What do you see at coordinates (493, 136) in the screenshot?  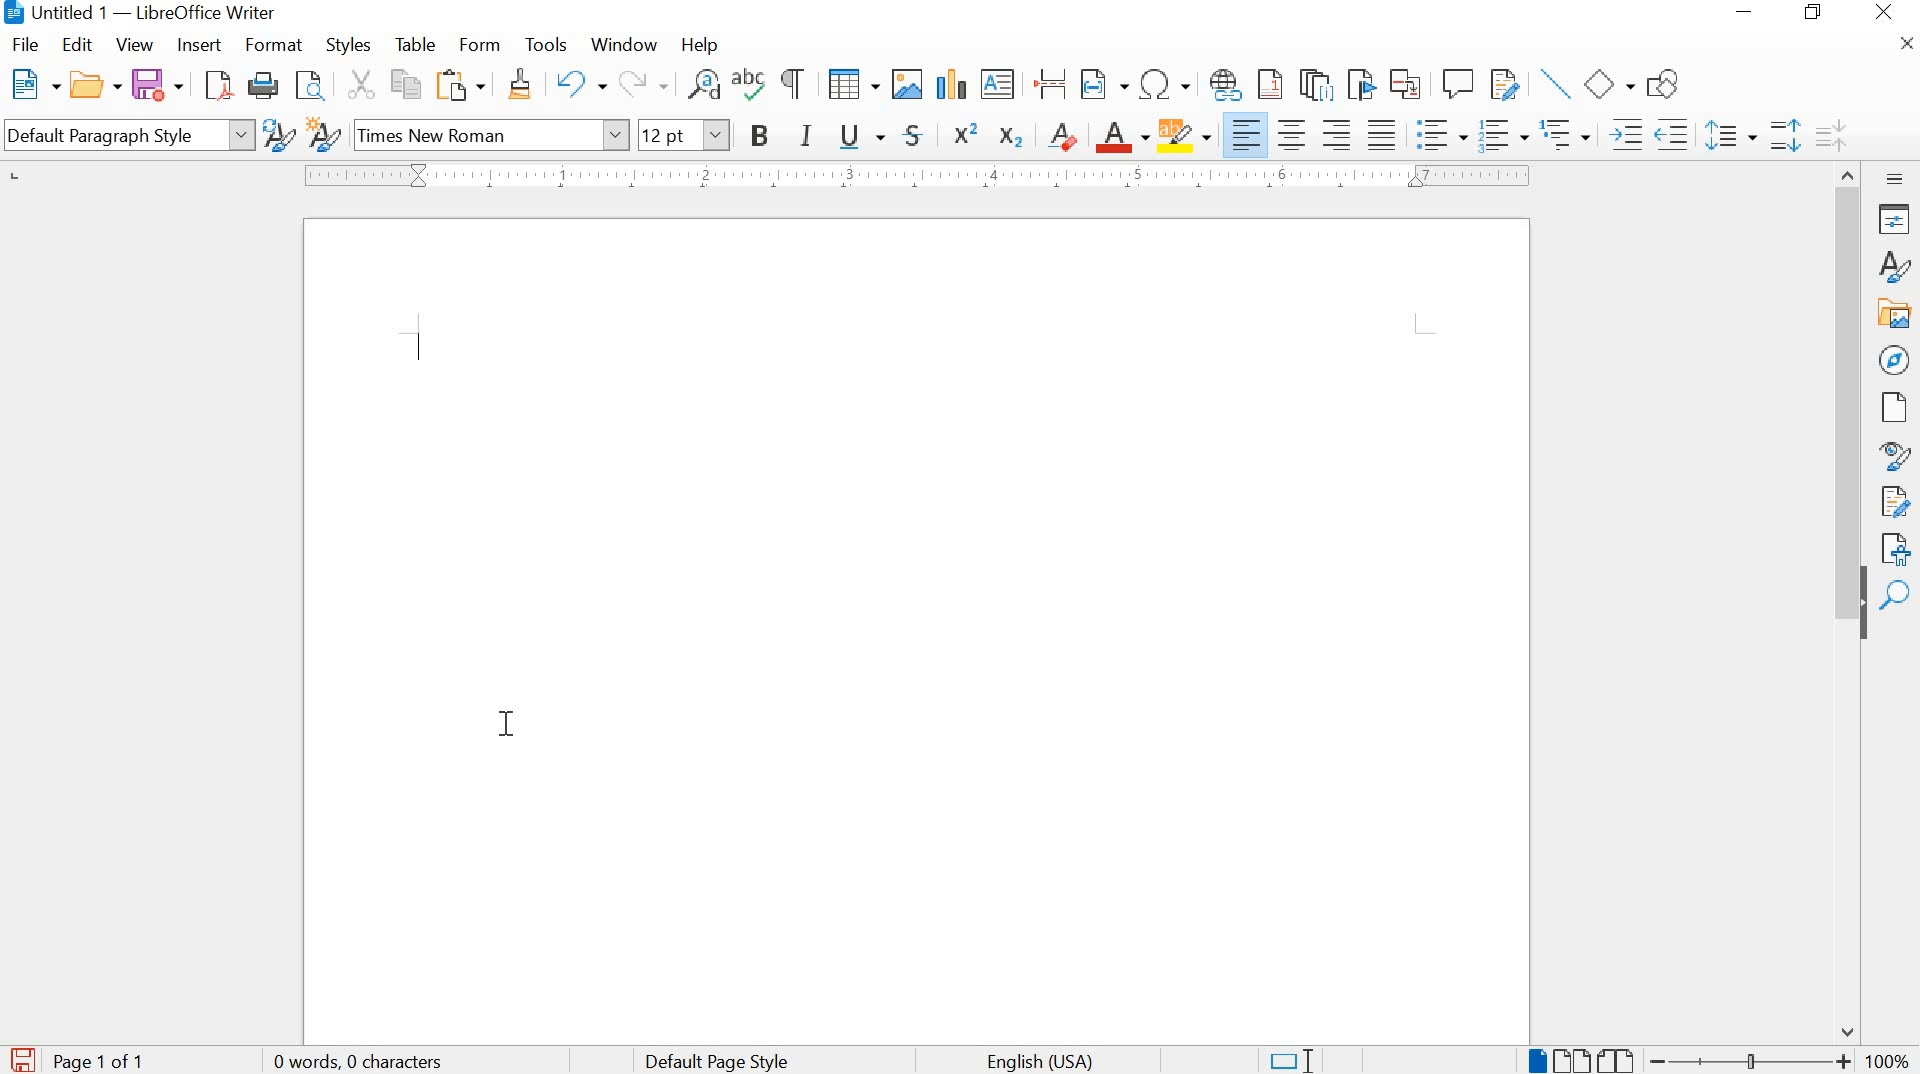 I see `FONT NAME` at bounding box center [493, 136].